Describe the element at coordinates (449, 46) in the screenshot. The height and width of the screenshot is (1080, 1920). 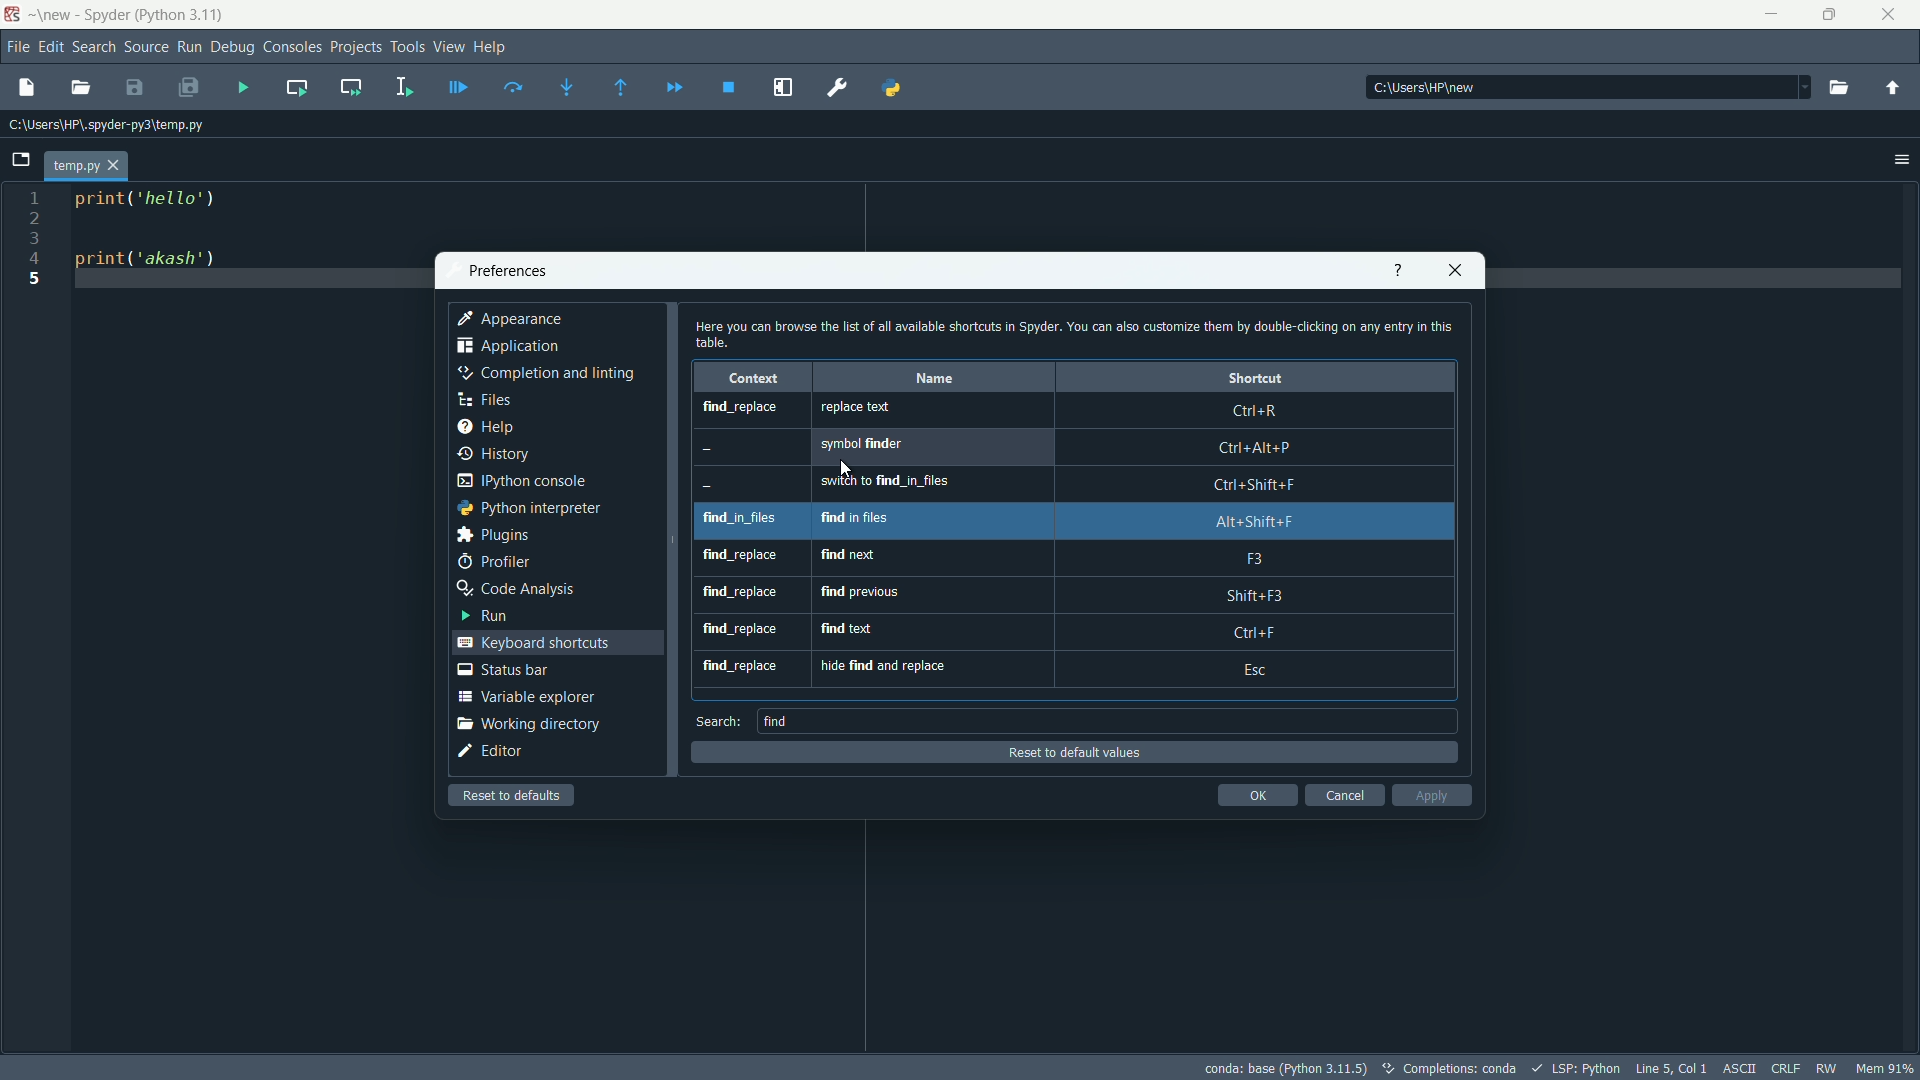
I see `View menu` at that location.